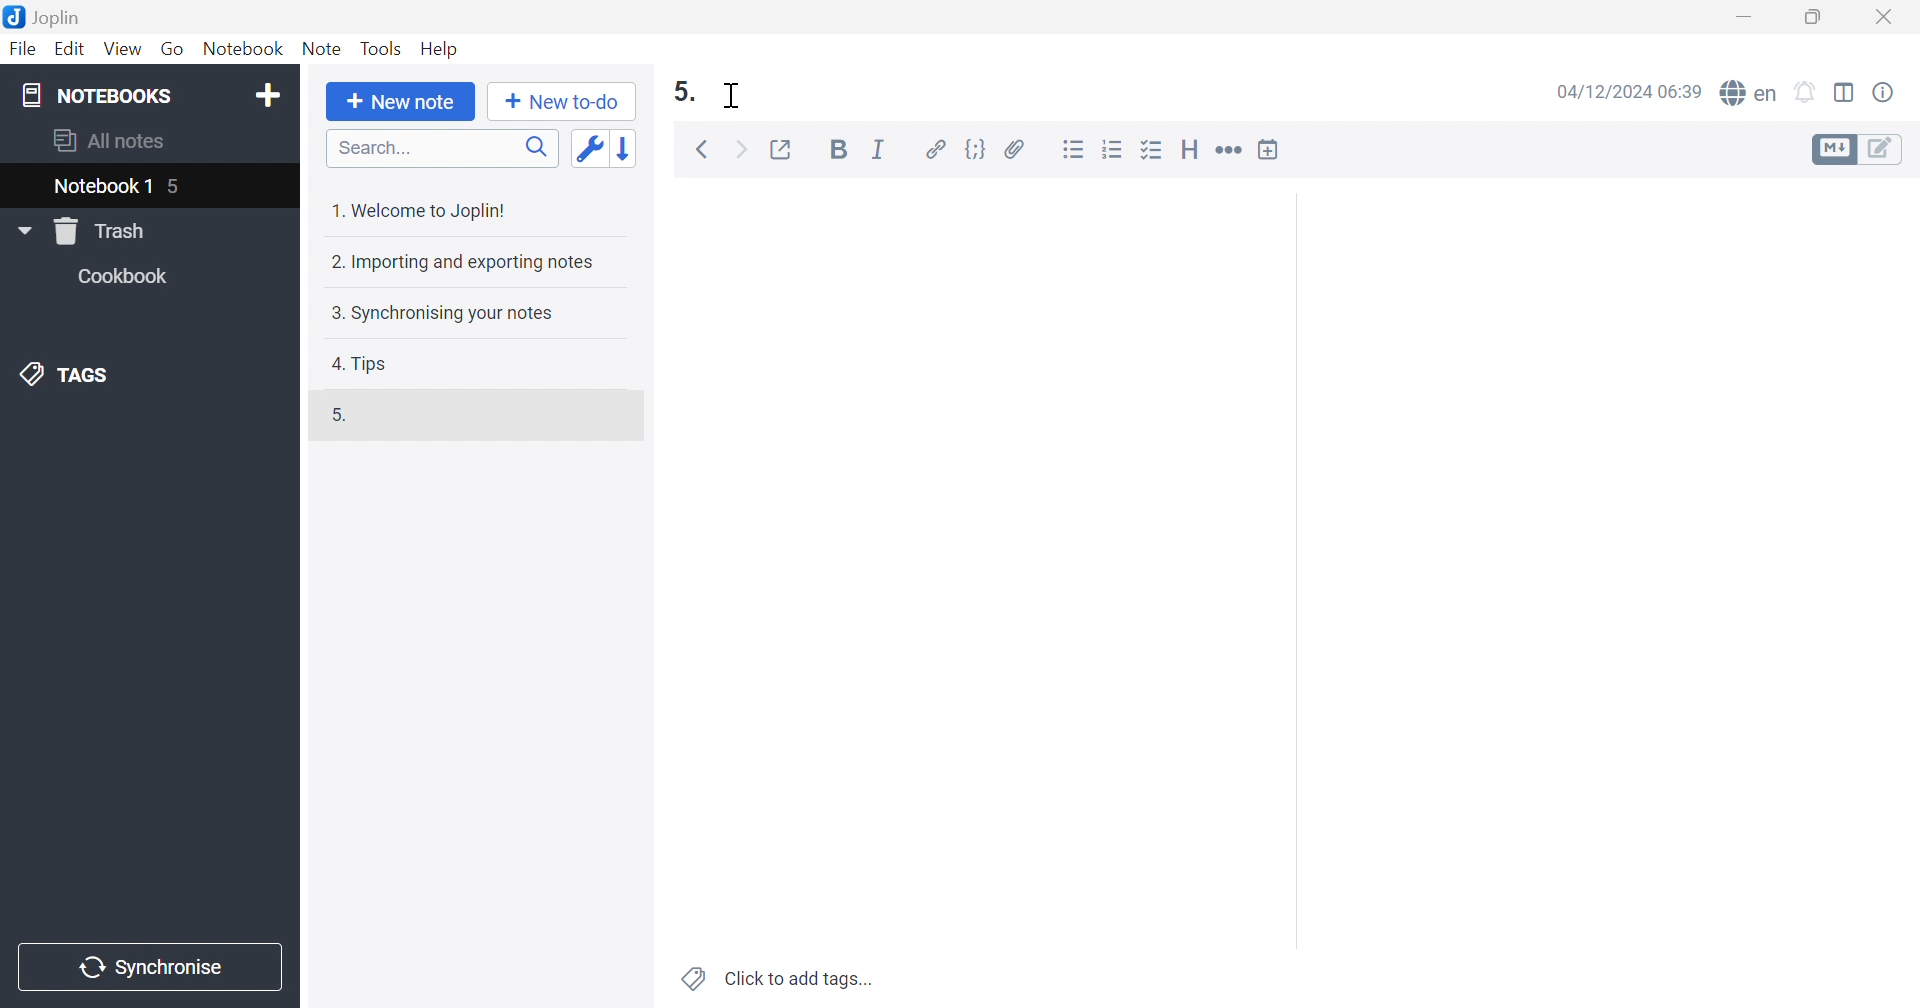  Describe the element at coordinates (49, 19) in the screenshot. I see `Joplin` at that location.